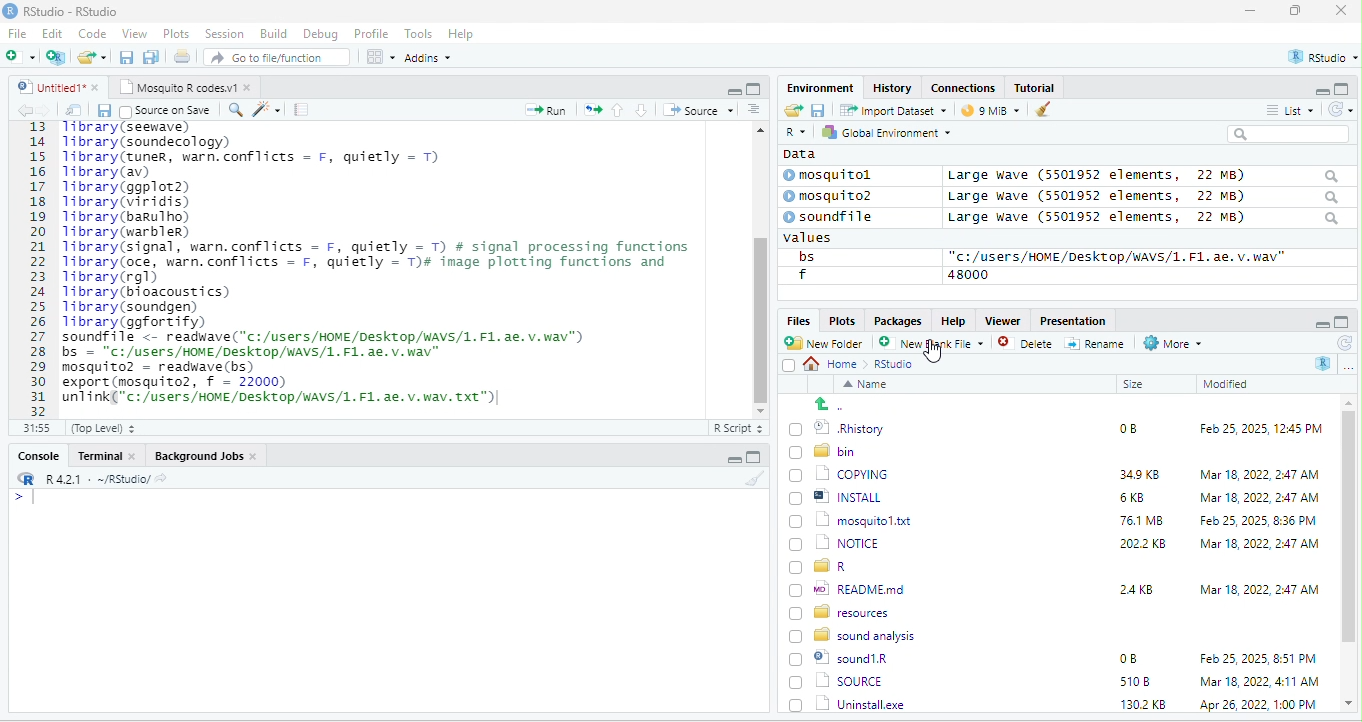 Image resolution: width=1362 pixels, height=722 pixels. Describe the element at coordinates (1096, 343) in the screenshot. I see `=] Rename` at that location.